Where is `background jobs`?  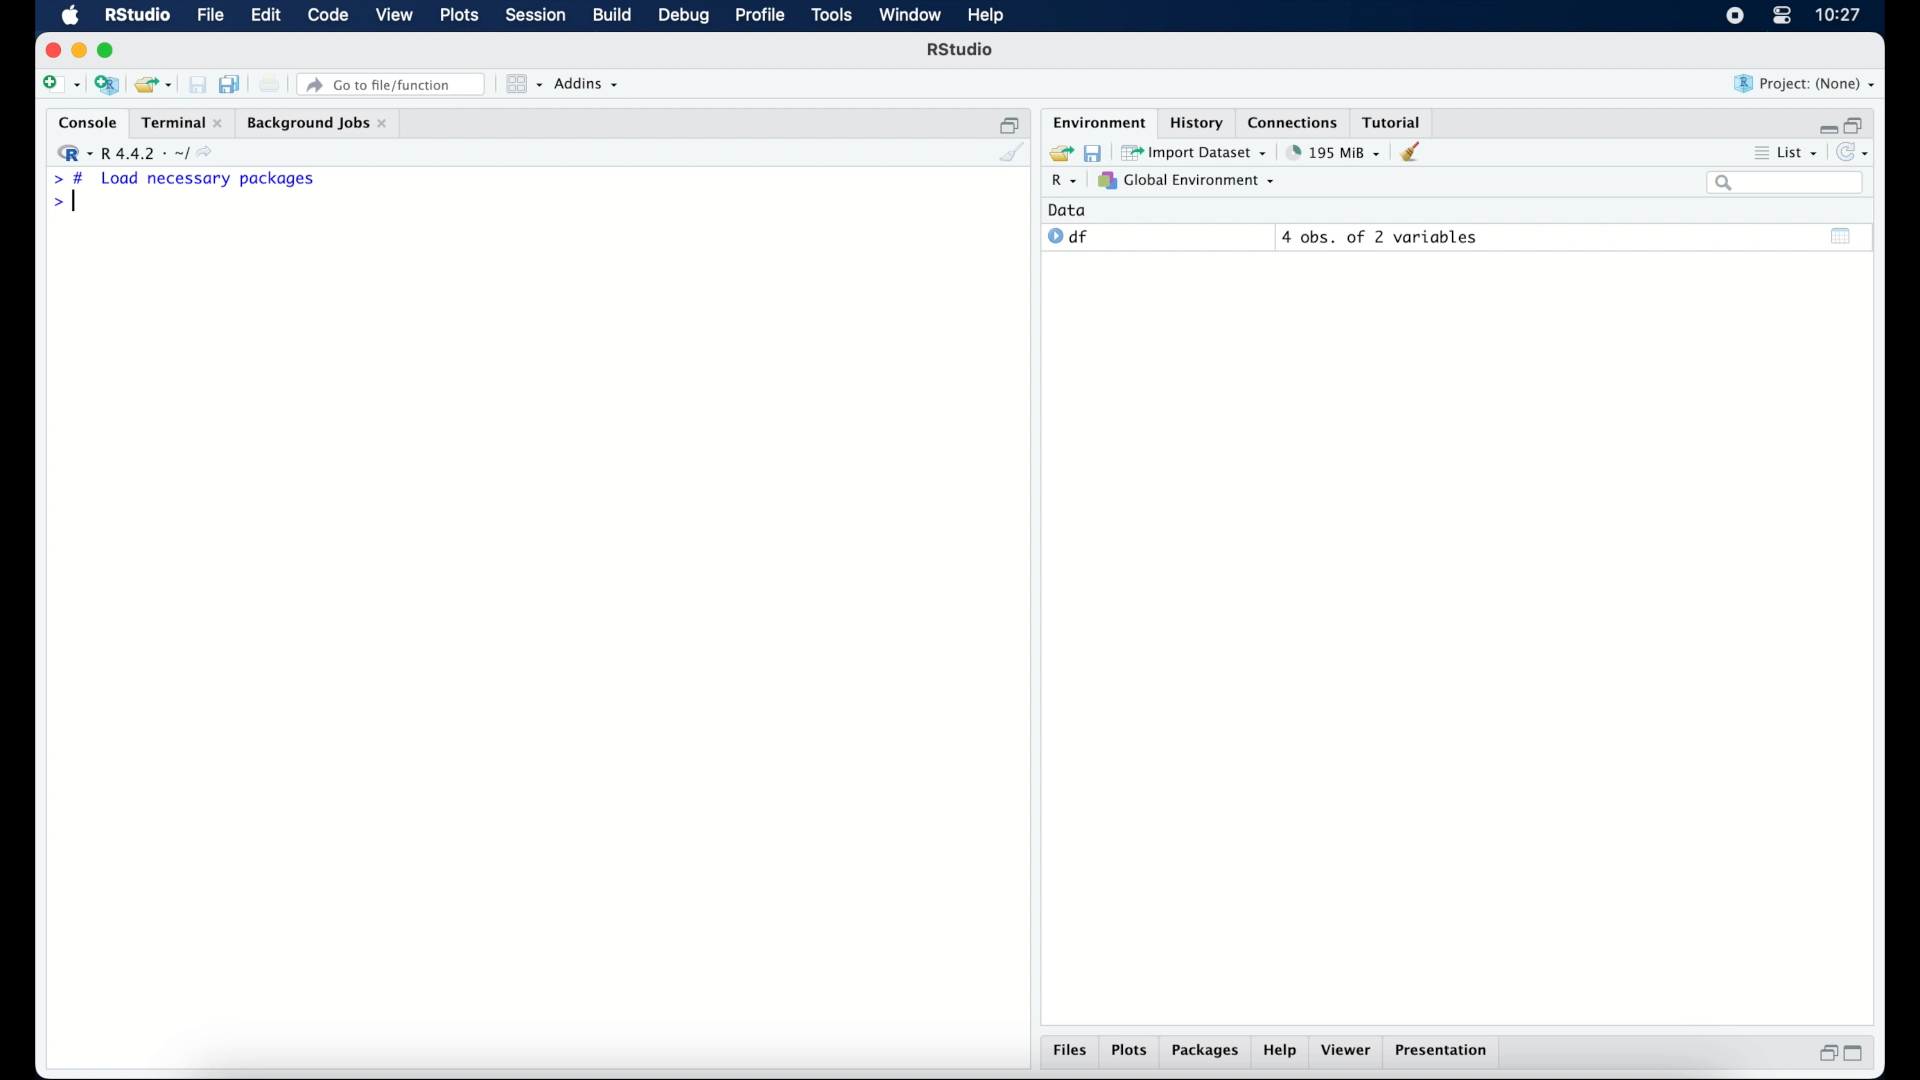
background jobs is located at coordinates (317, 123).